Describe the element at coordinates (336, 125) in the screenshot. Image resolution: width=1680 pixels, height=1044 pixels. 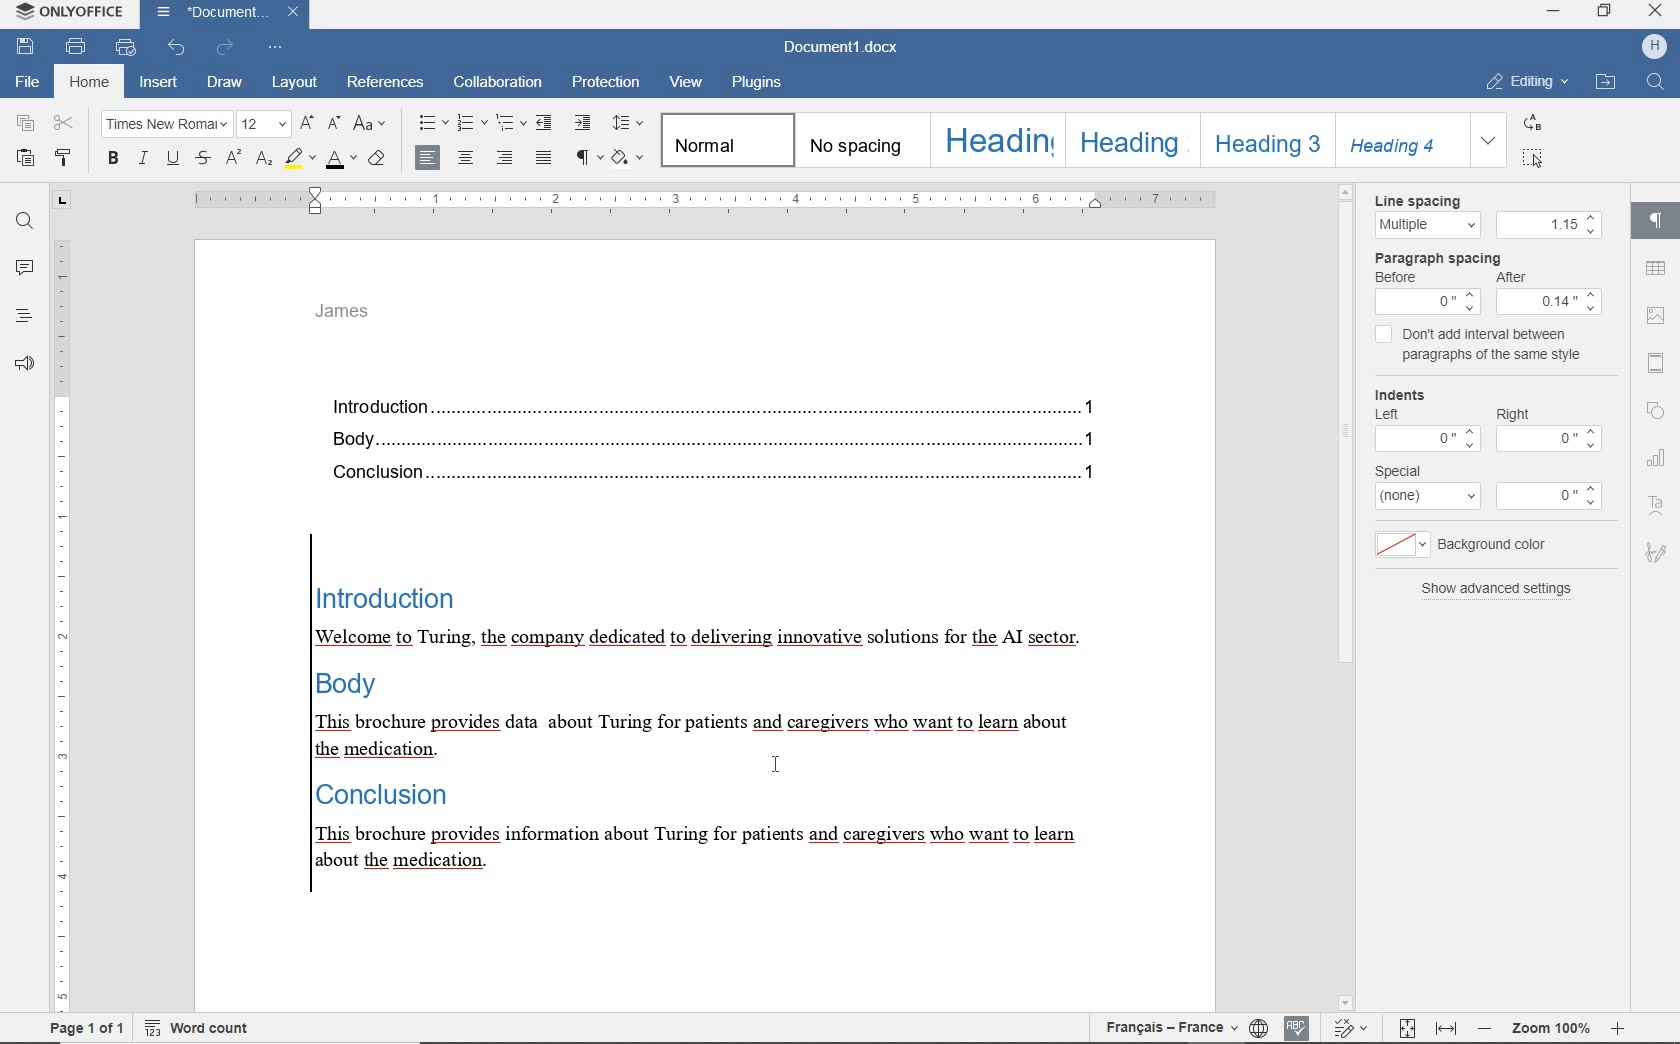
I see `decrement font size` at that location.